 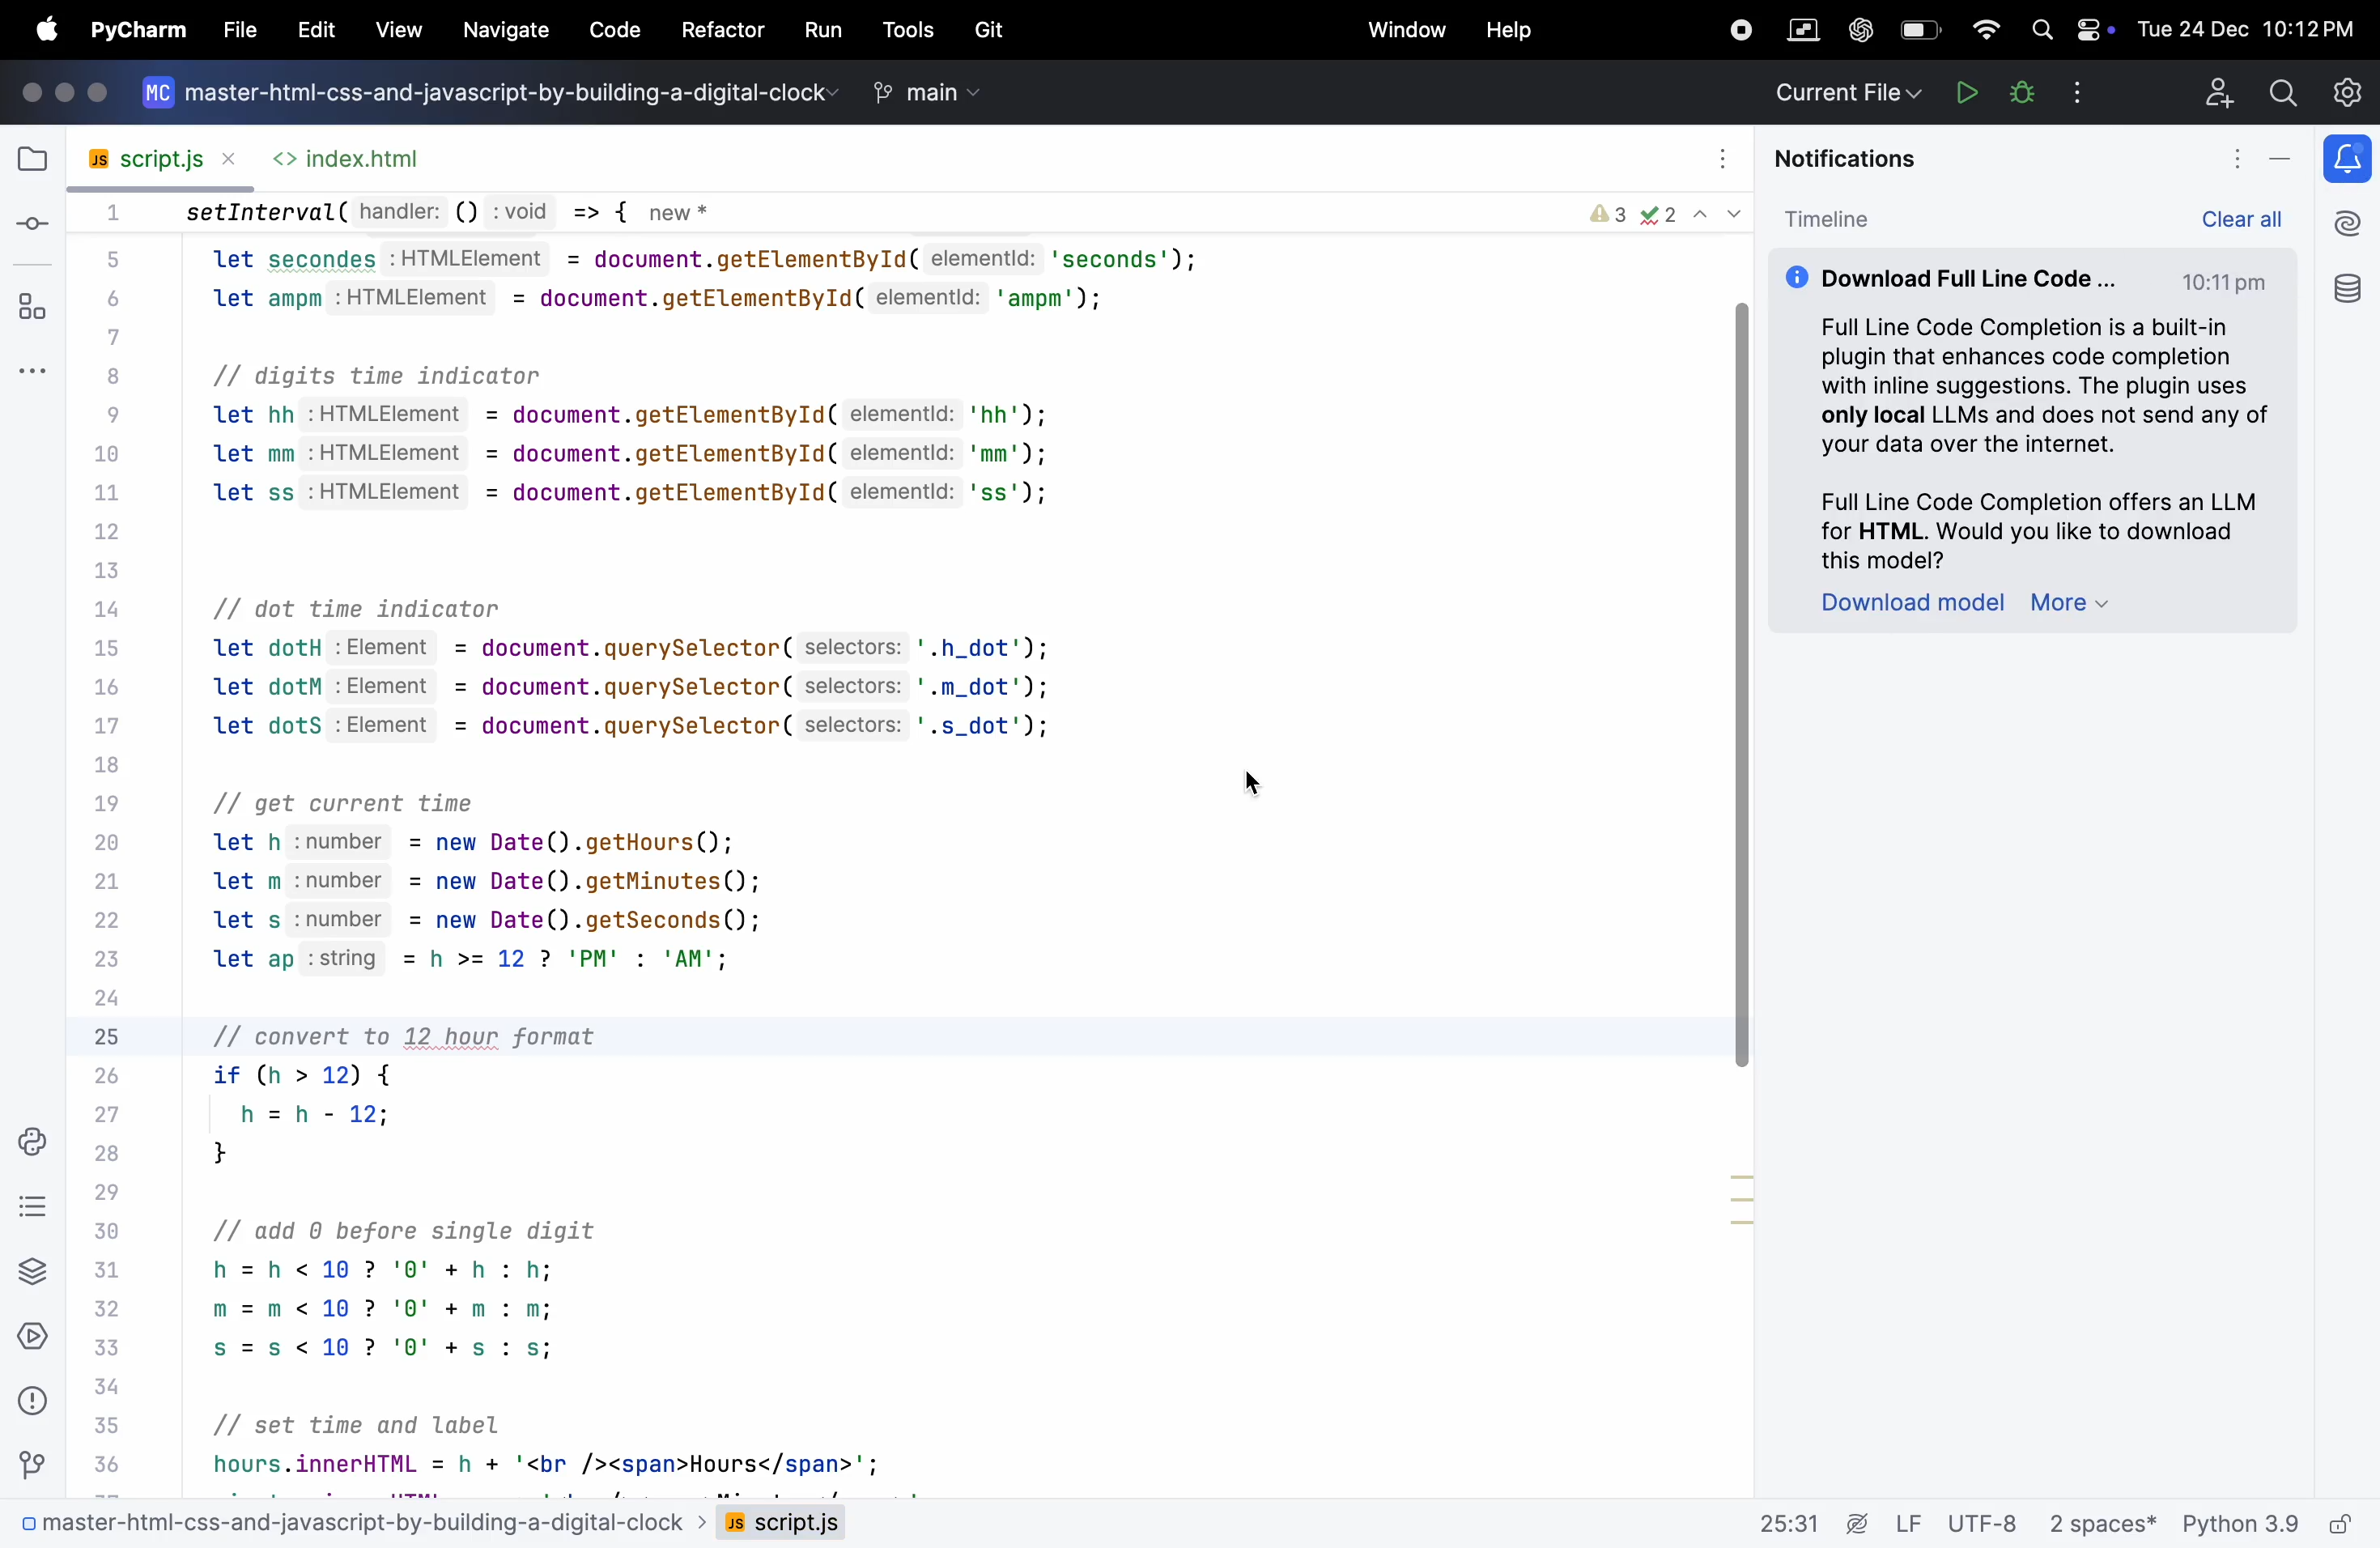 I want to click on clear all, so click(x=2254, y=216).